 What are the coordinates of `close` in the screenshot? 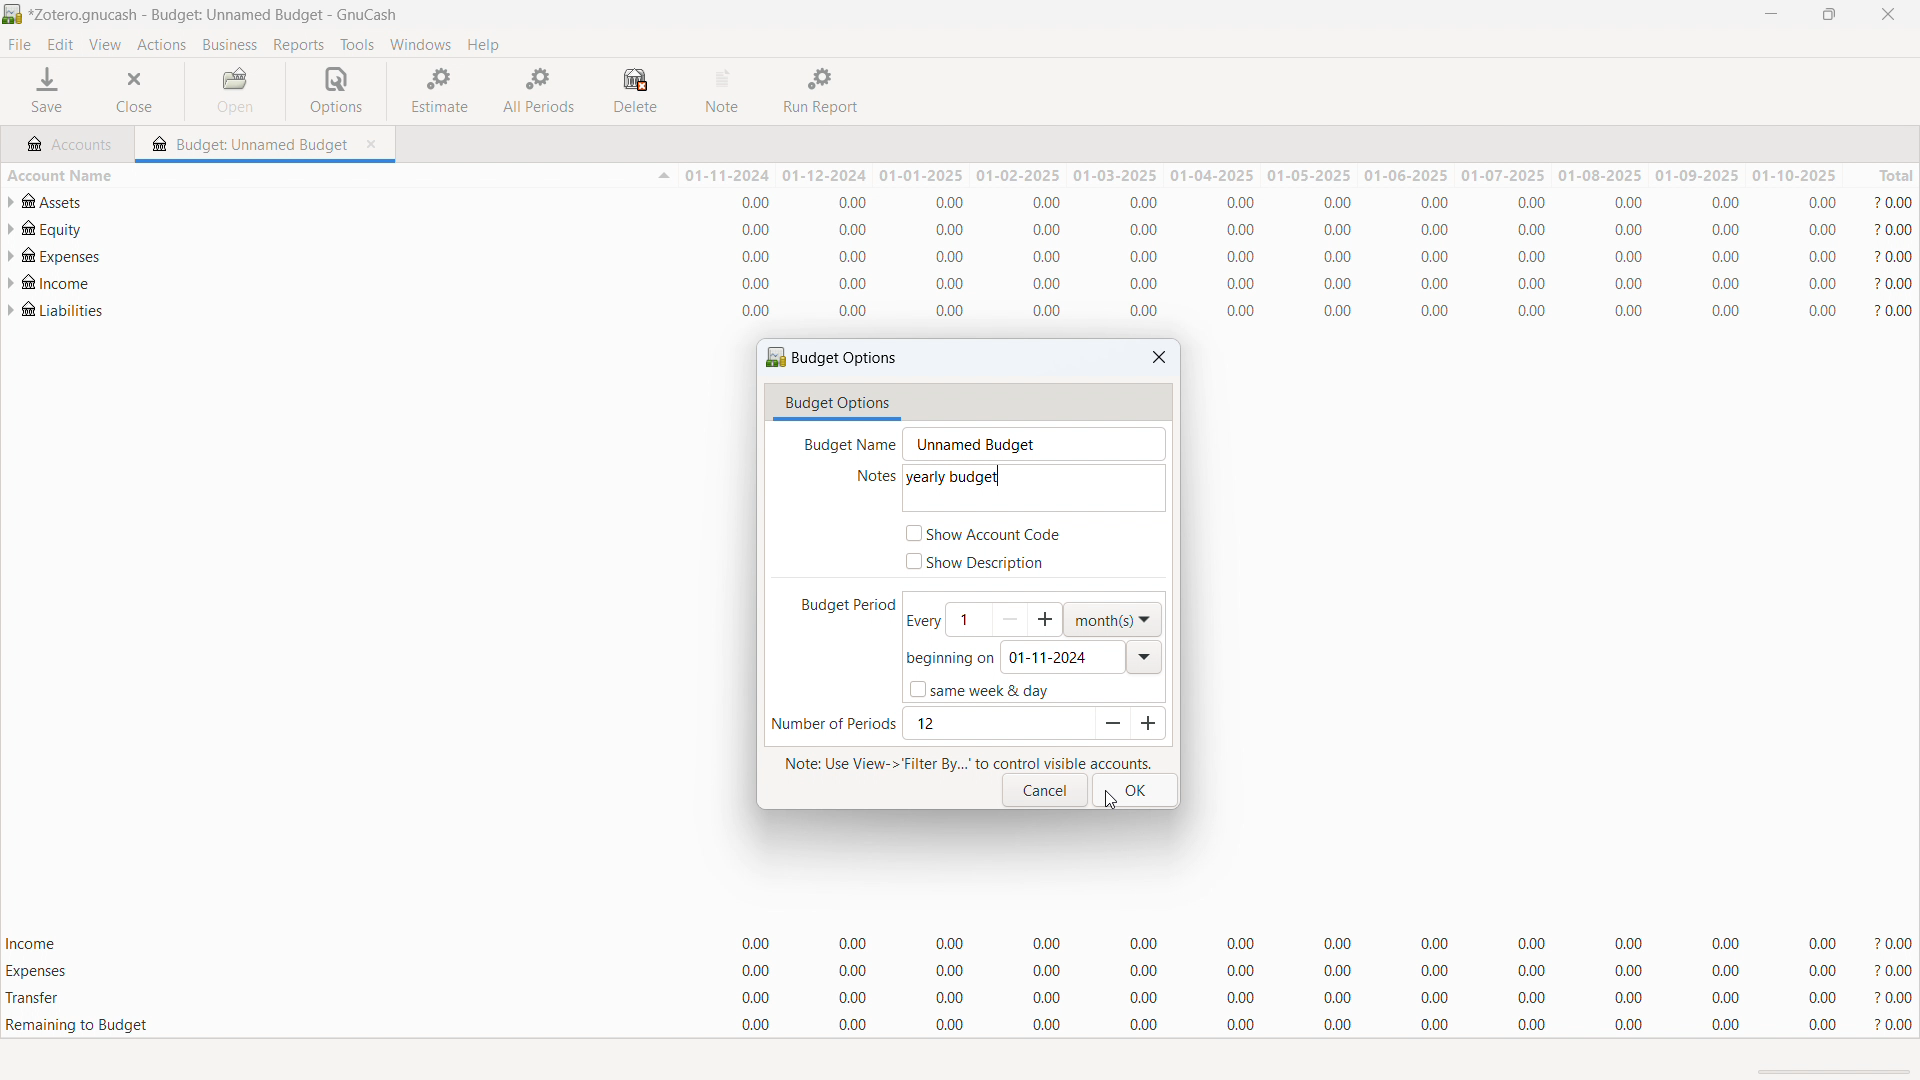 It's located at (1159, 357).